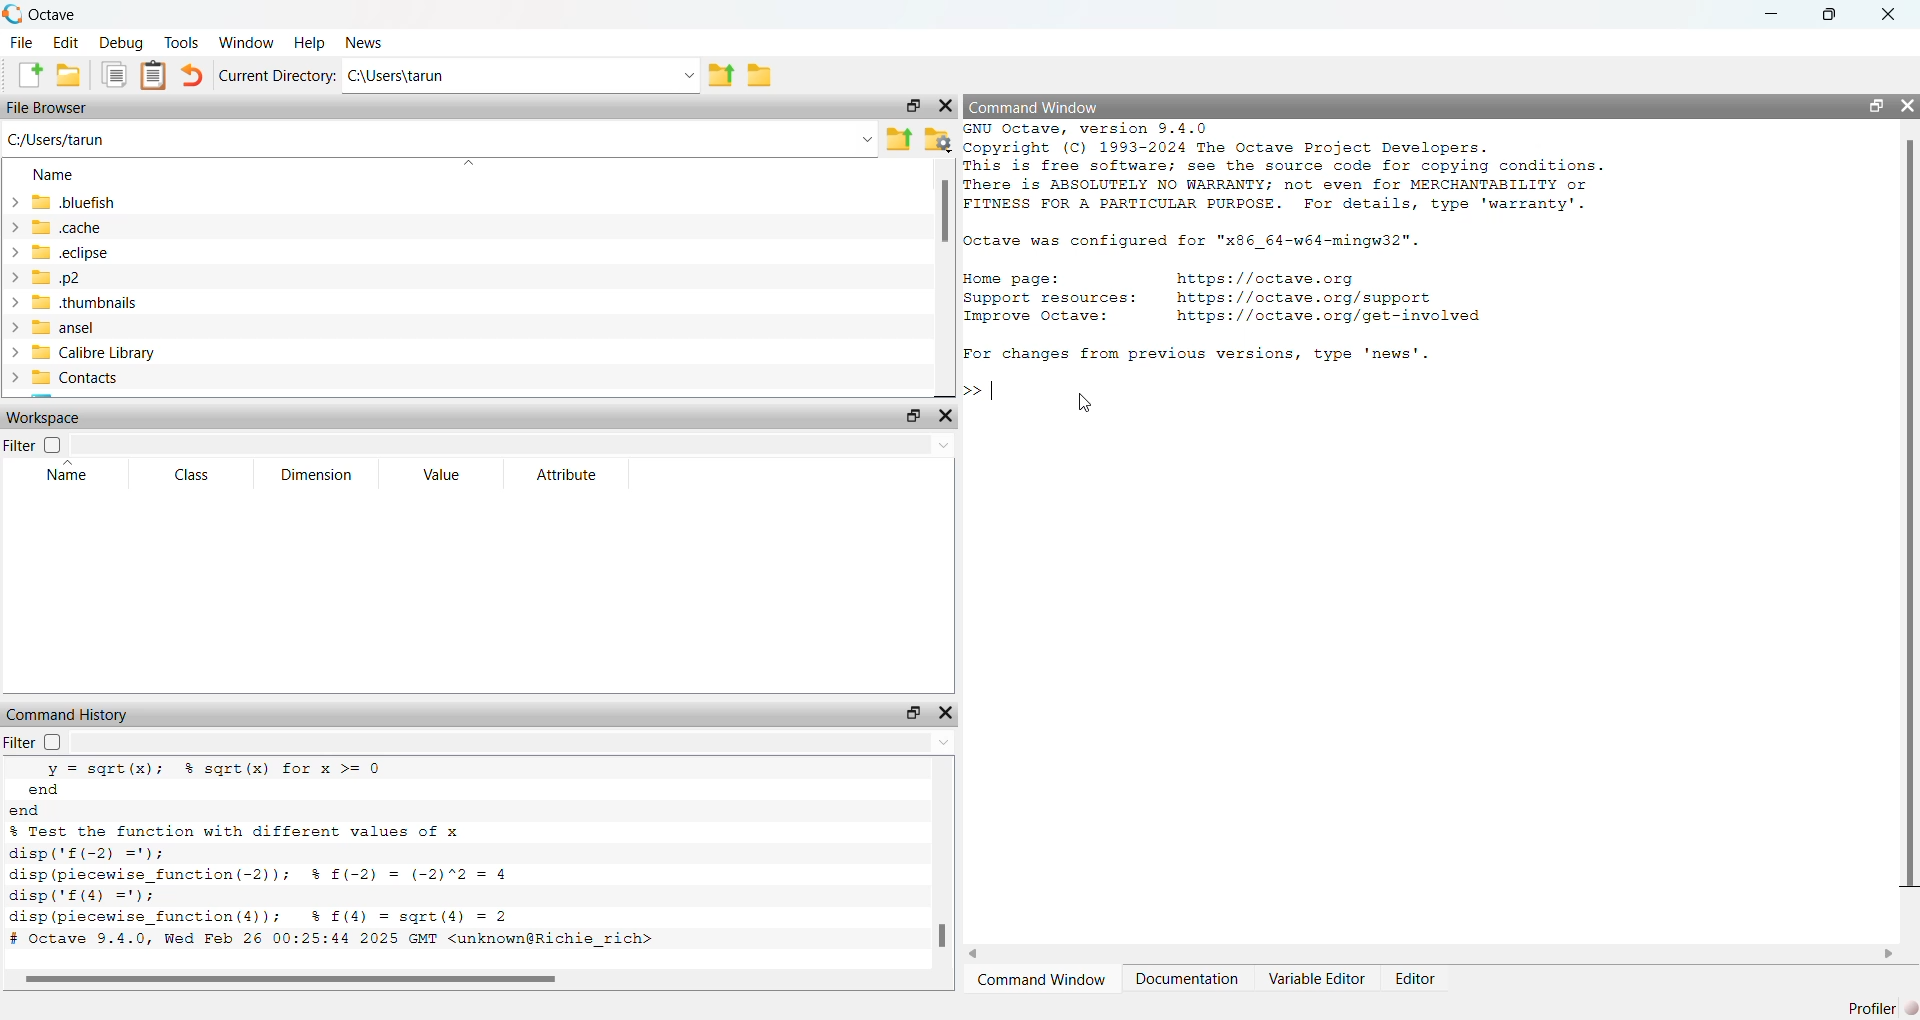 The height and width of the screenshot is (1020, 1920). I want to click on Command window, so click(1045, 980).